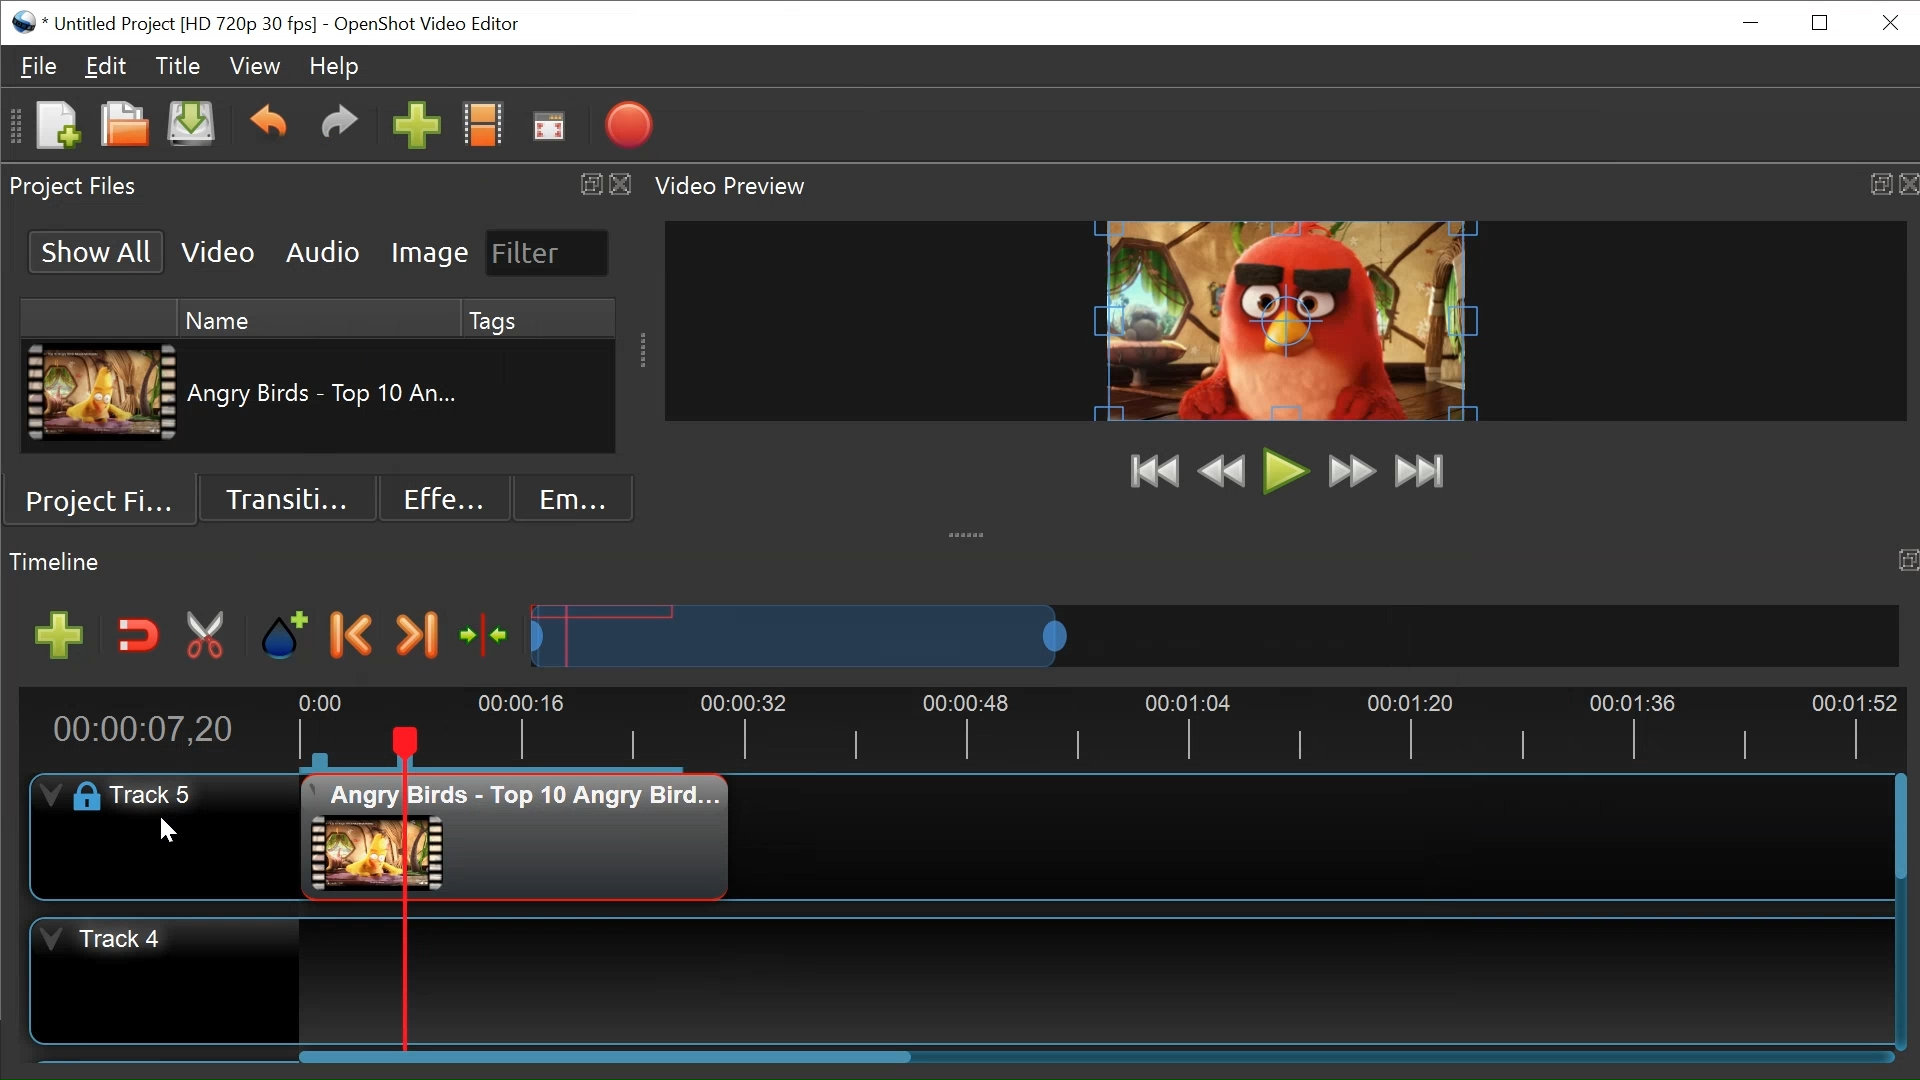 Image resolution: width=1920 pixels, height=1080 pixels. What do you see at coordinates (629, 127) in the screenshot?
I see `Export Video` at bounding box center [629, 127].